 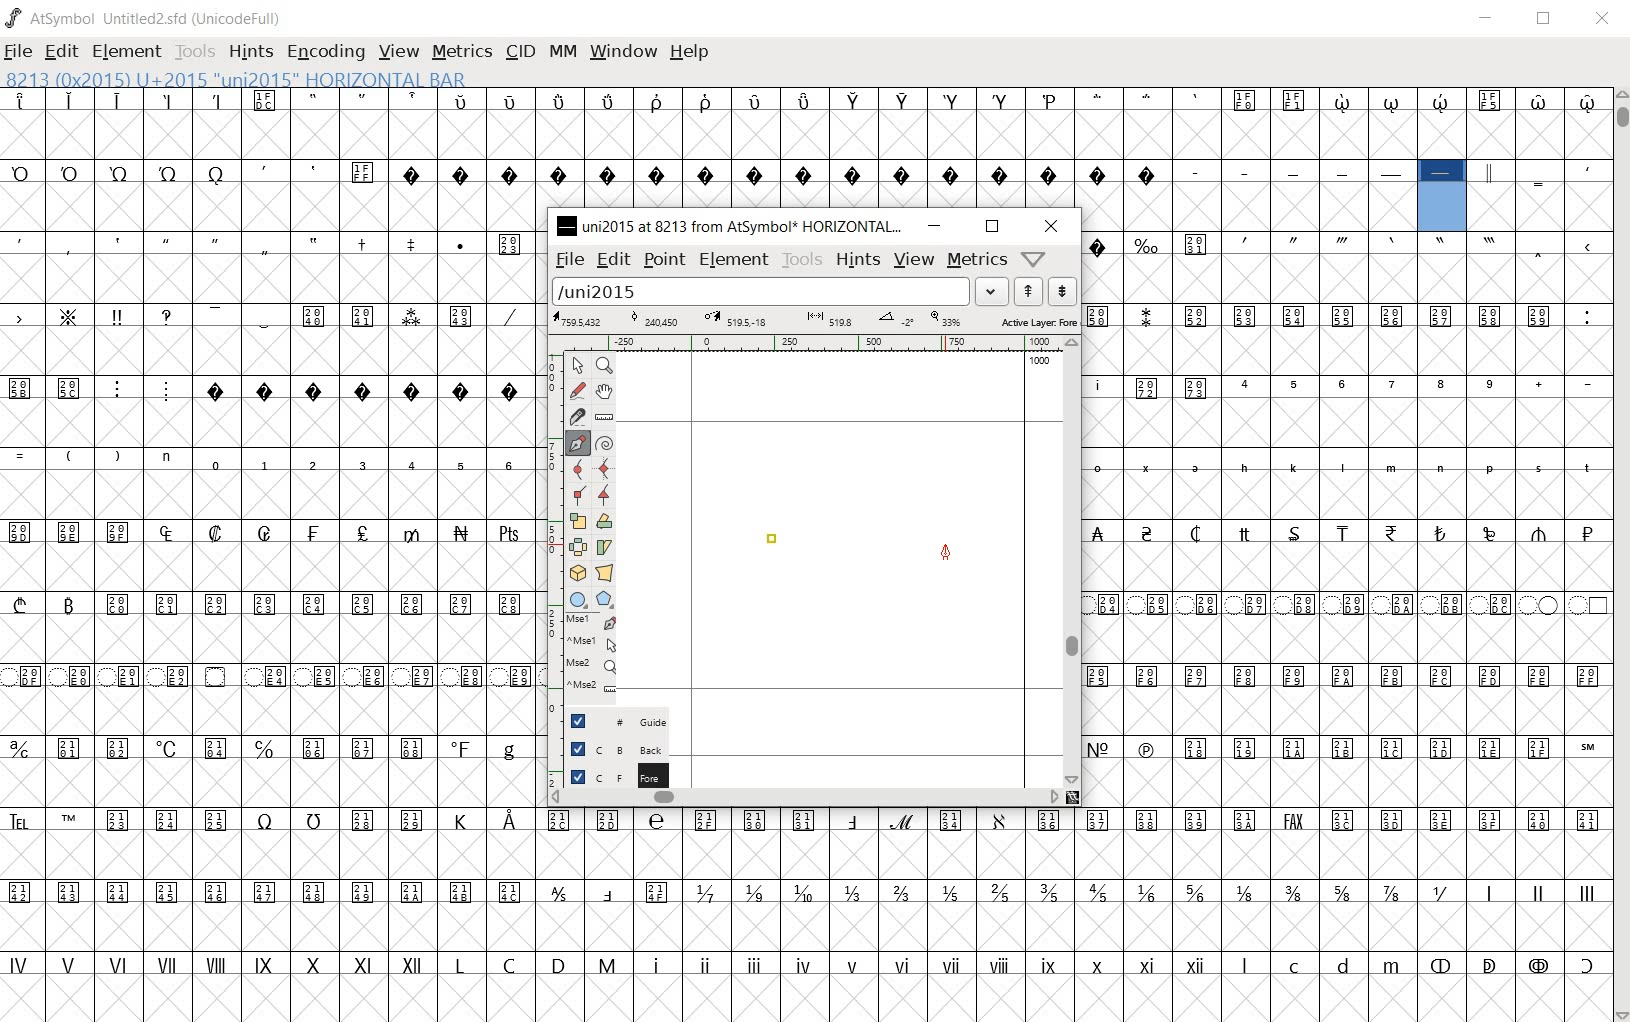 What do you see at coordinates (574, 441) in the screenshot?
I see `add a point, then drag out its control points` at bounding box center [574, 441].